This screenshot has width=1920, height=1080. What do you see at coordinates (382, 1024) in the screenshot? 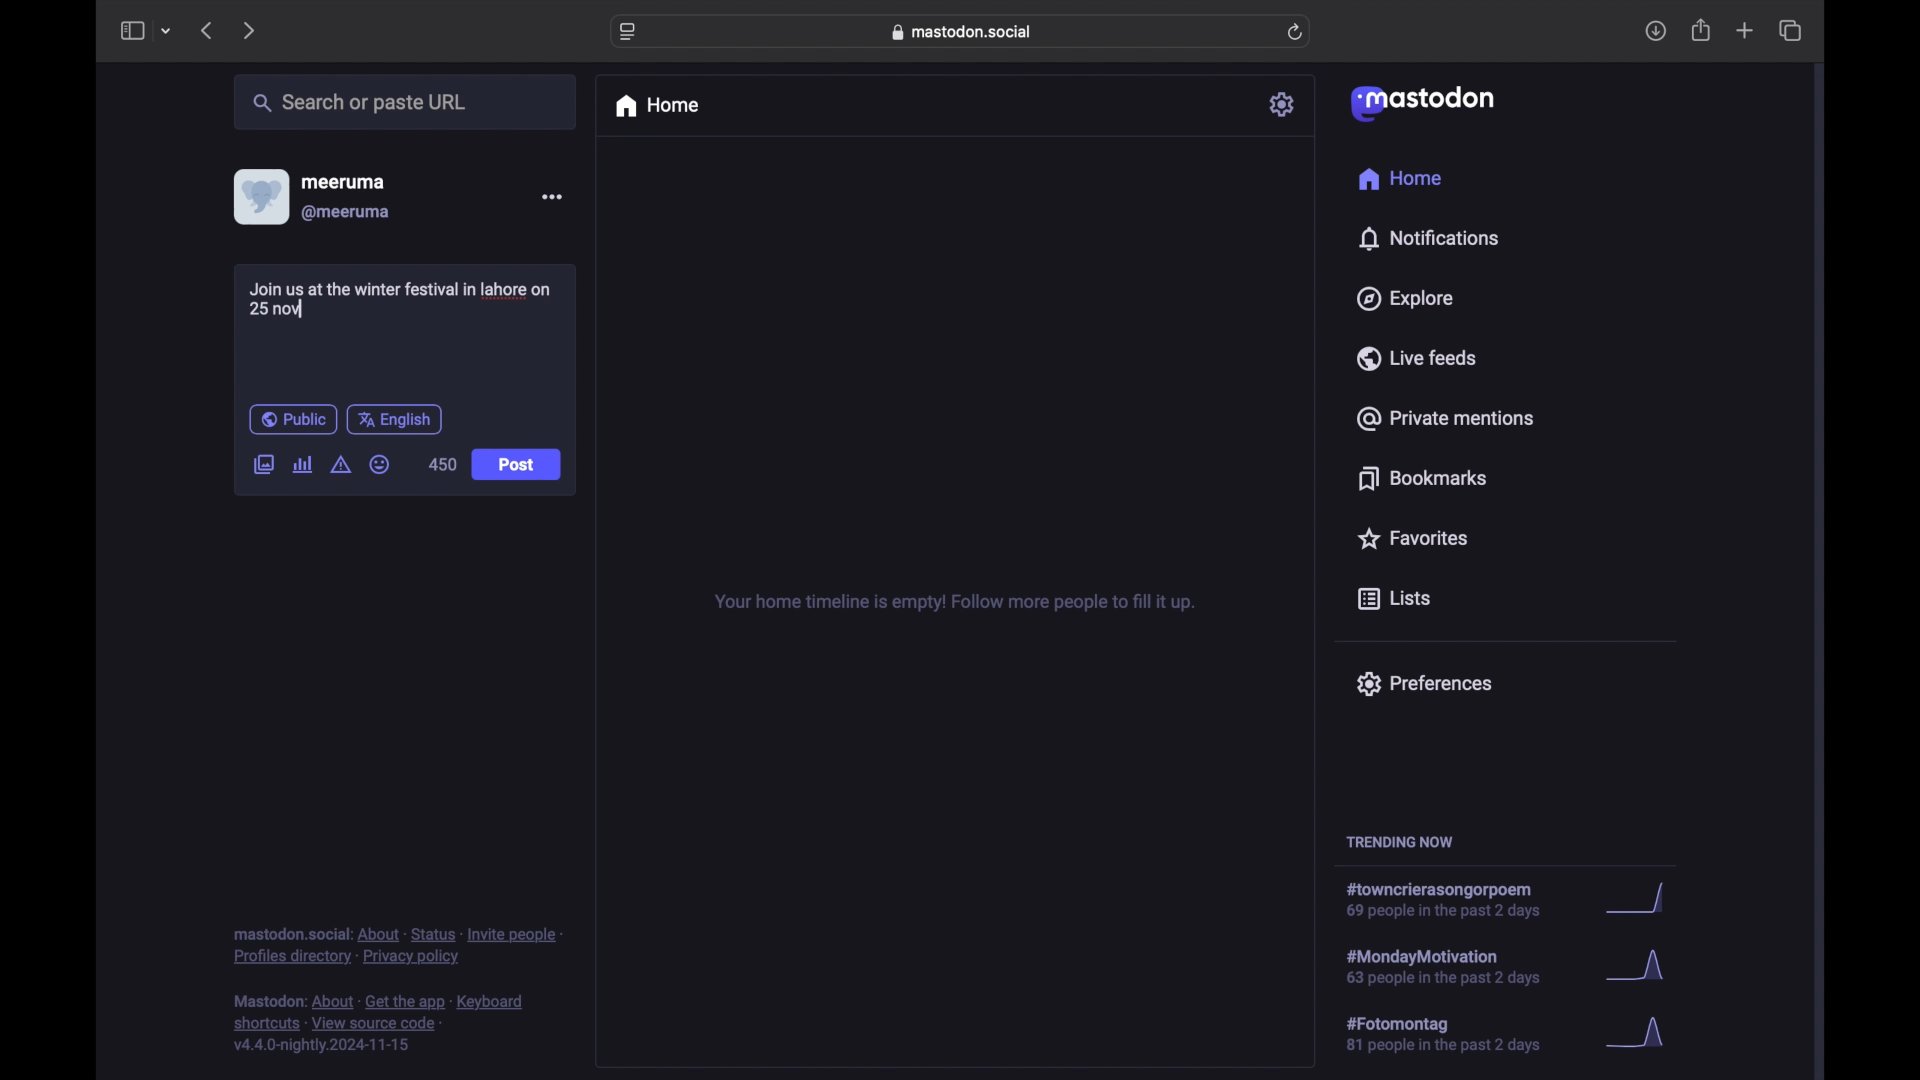
I see `footnote` at bounding box center [382, 1024].